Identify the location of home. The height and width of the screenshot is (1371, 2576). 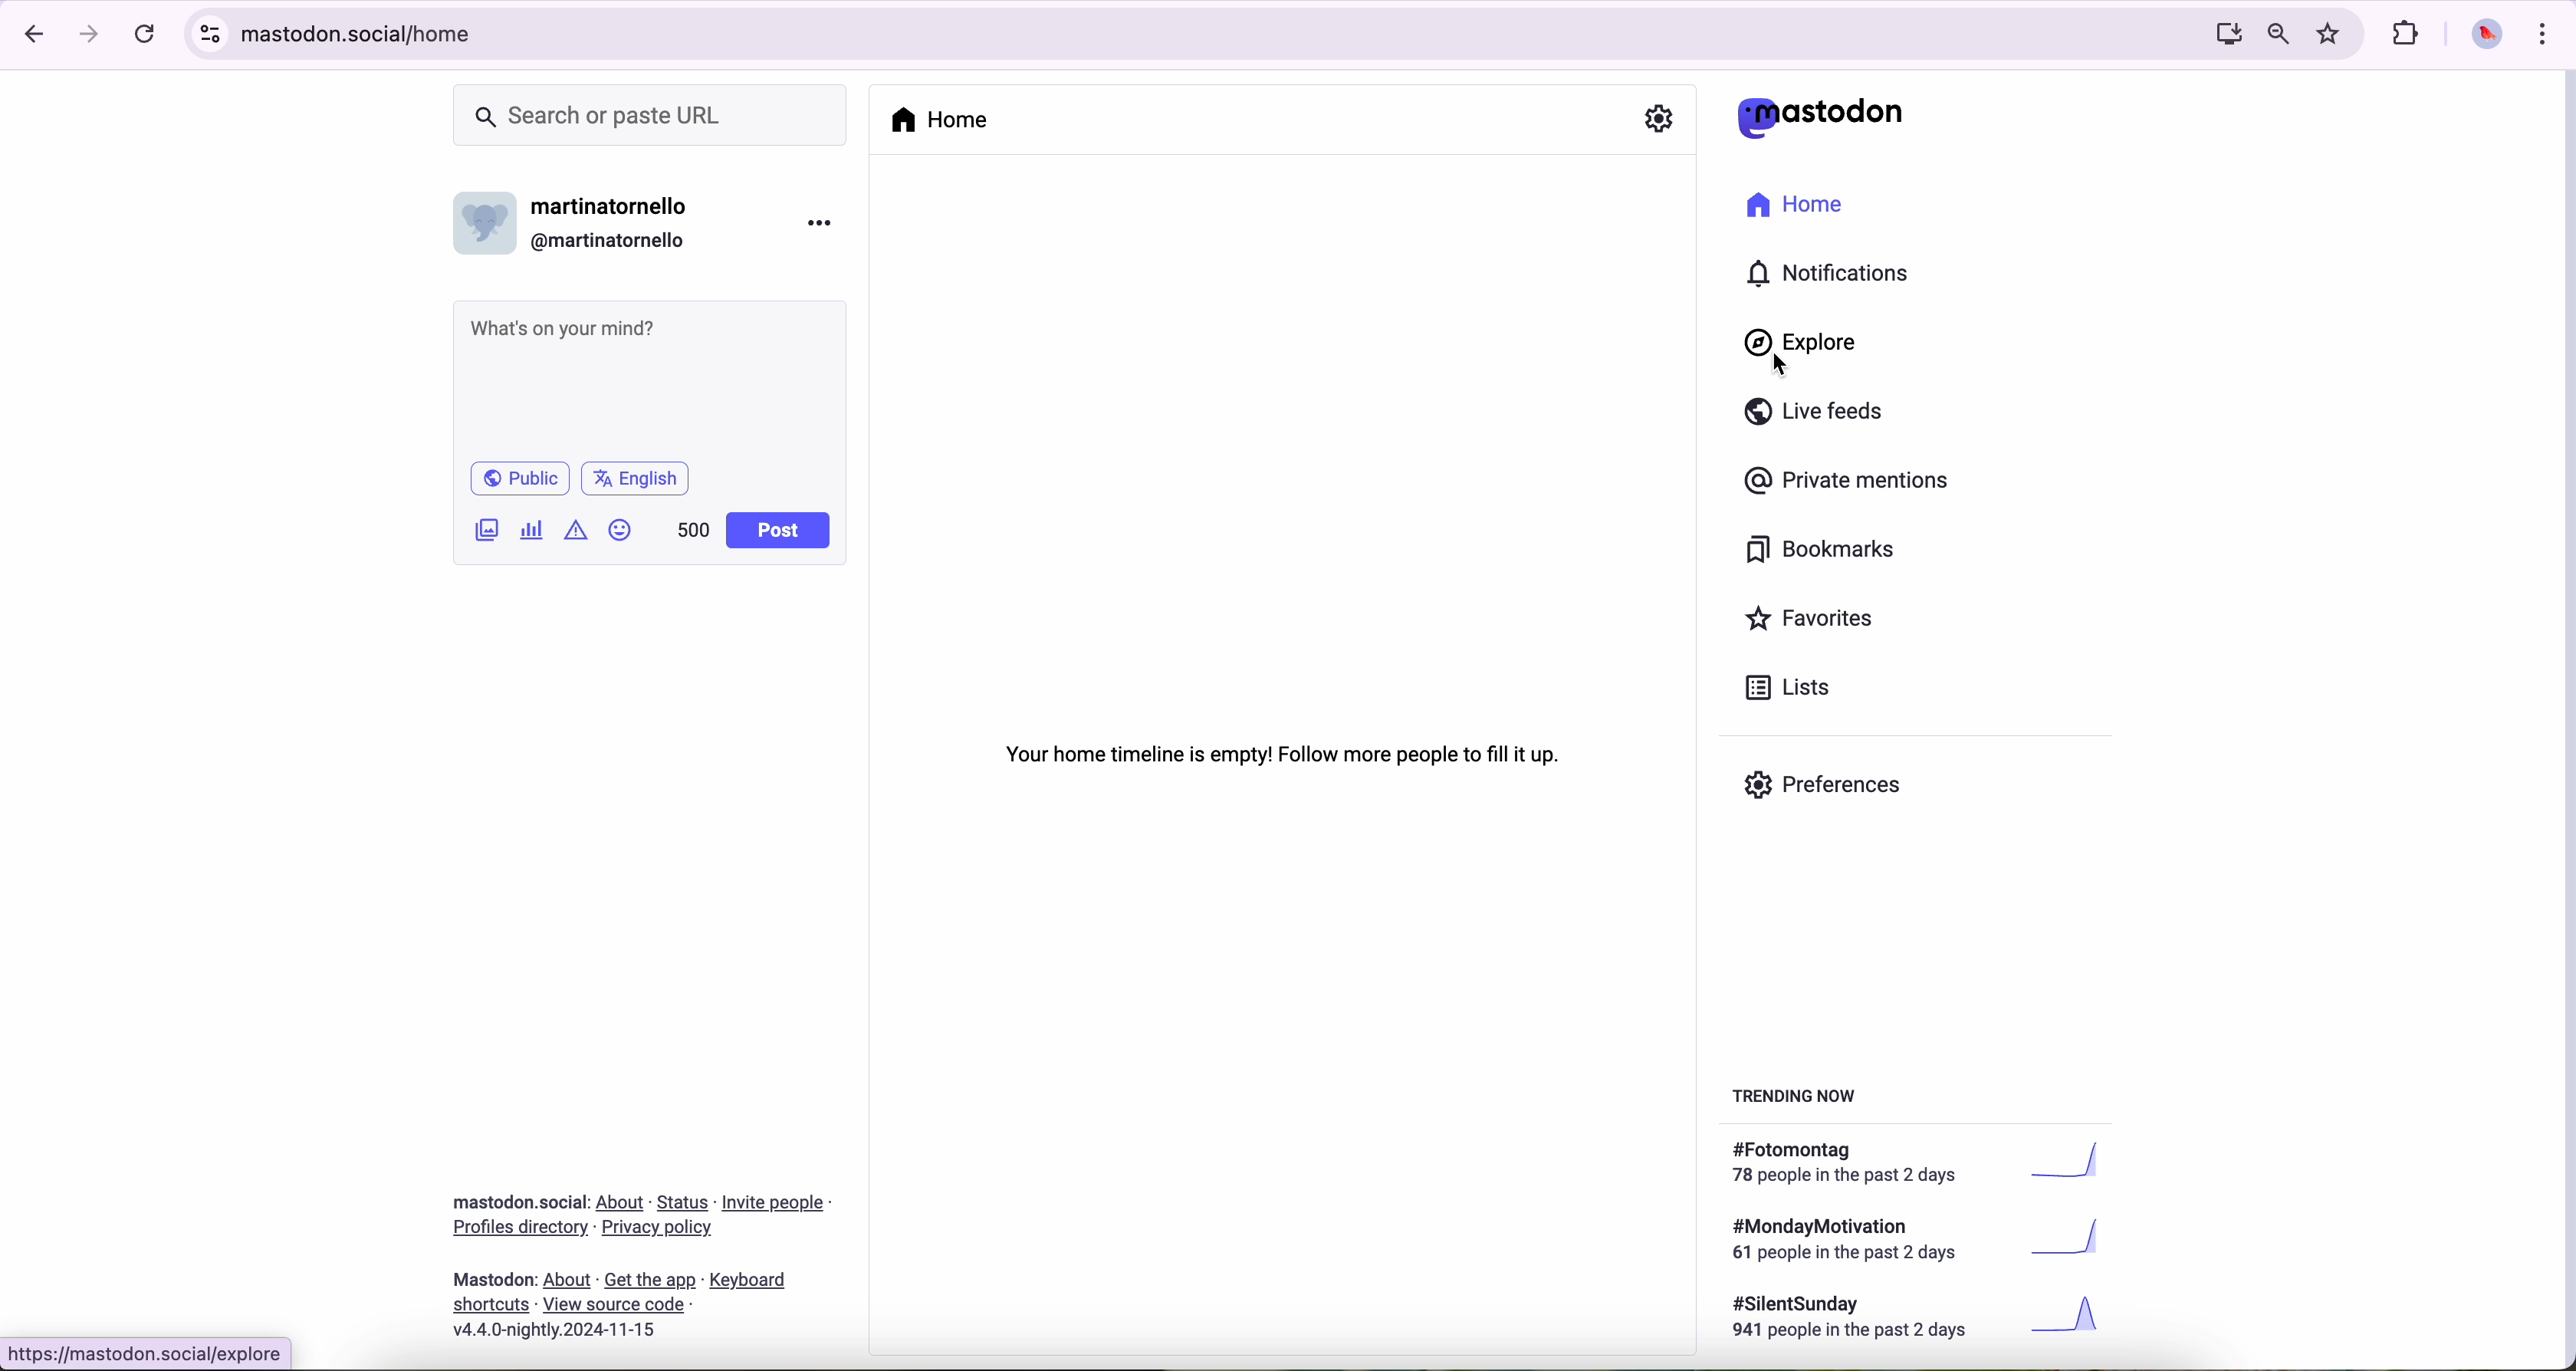
(943, 120).